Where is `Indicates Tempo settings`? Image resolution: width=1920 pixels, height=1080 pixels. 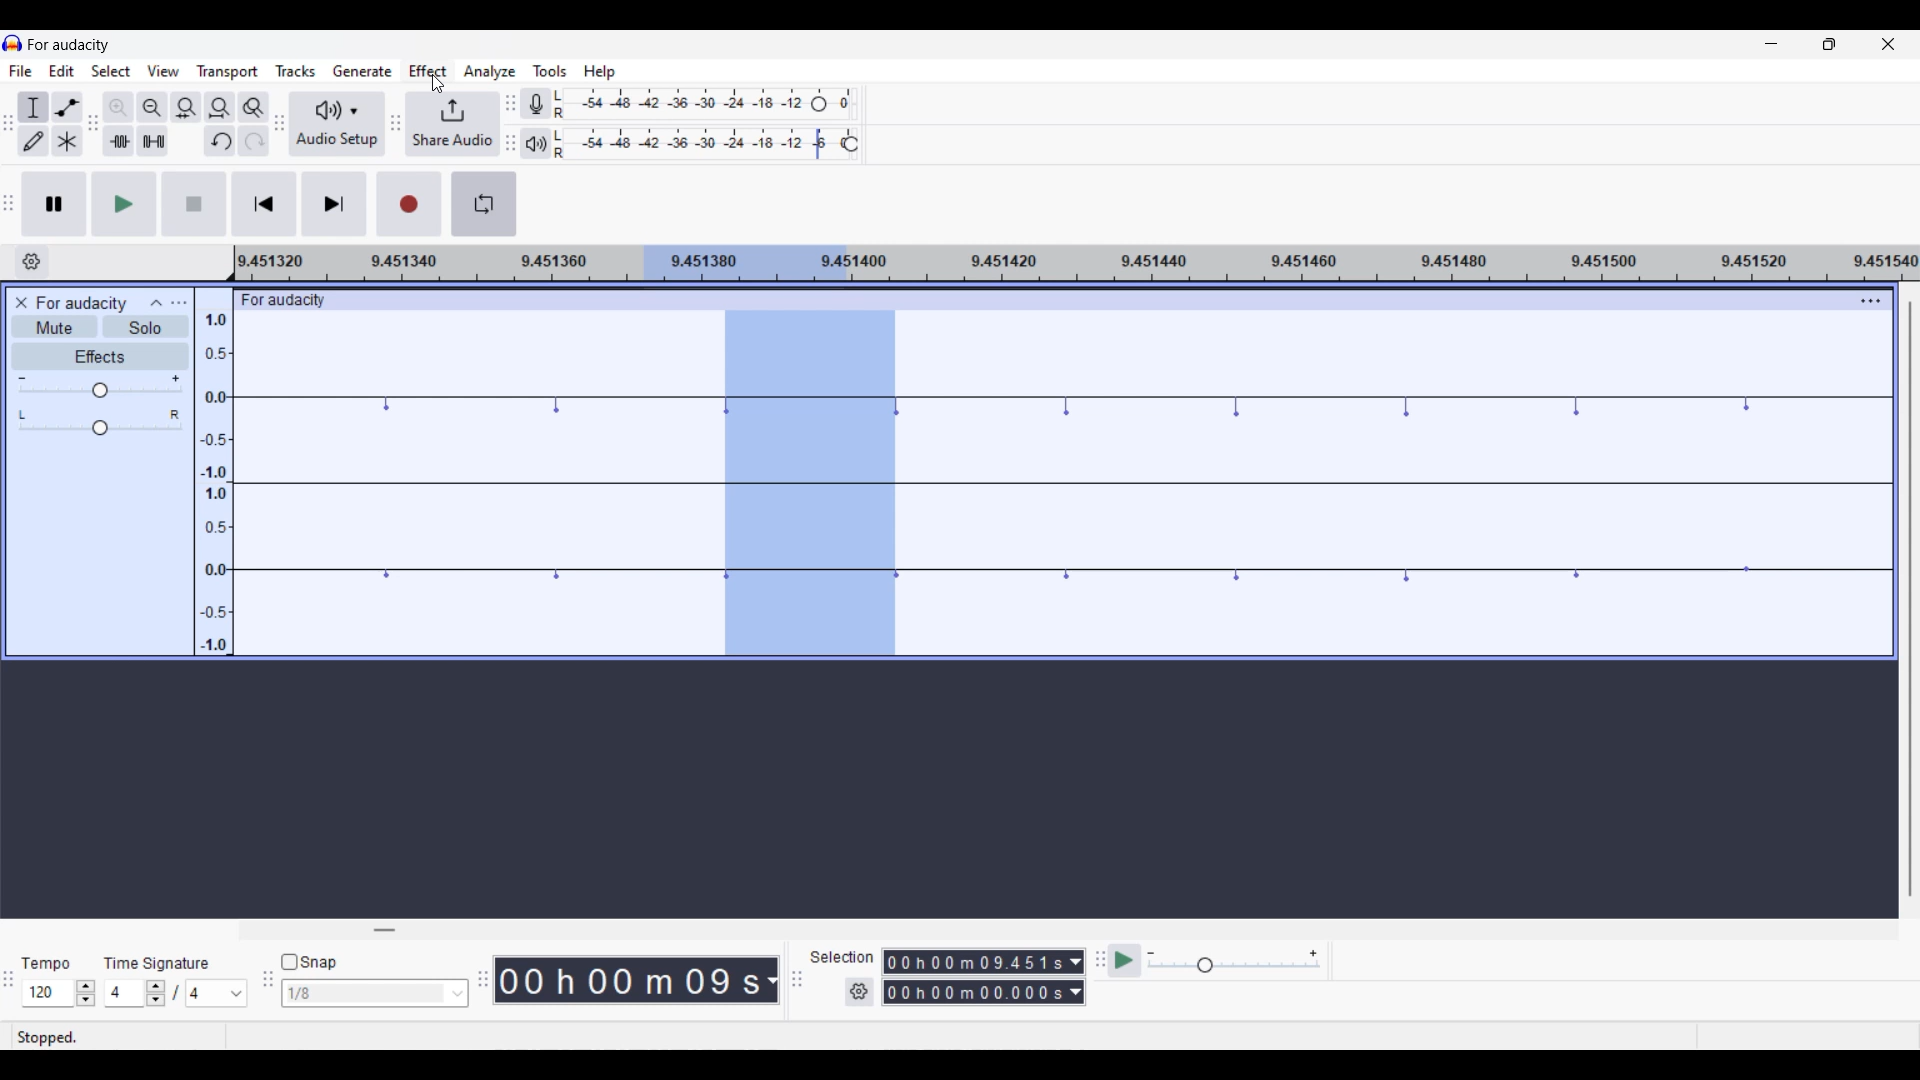 Indicates Tempo settings is located at coordinates (45, 963).